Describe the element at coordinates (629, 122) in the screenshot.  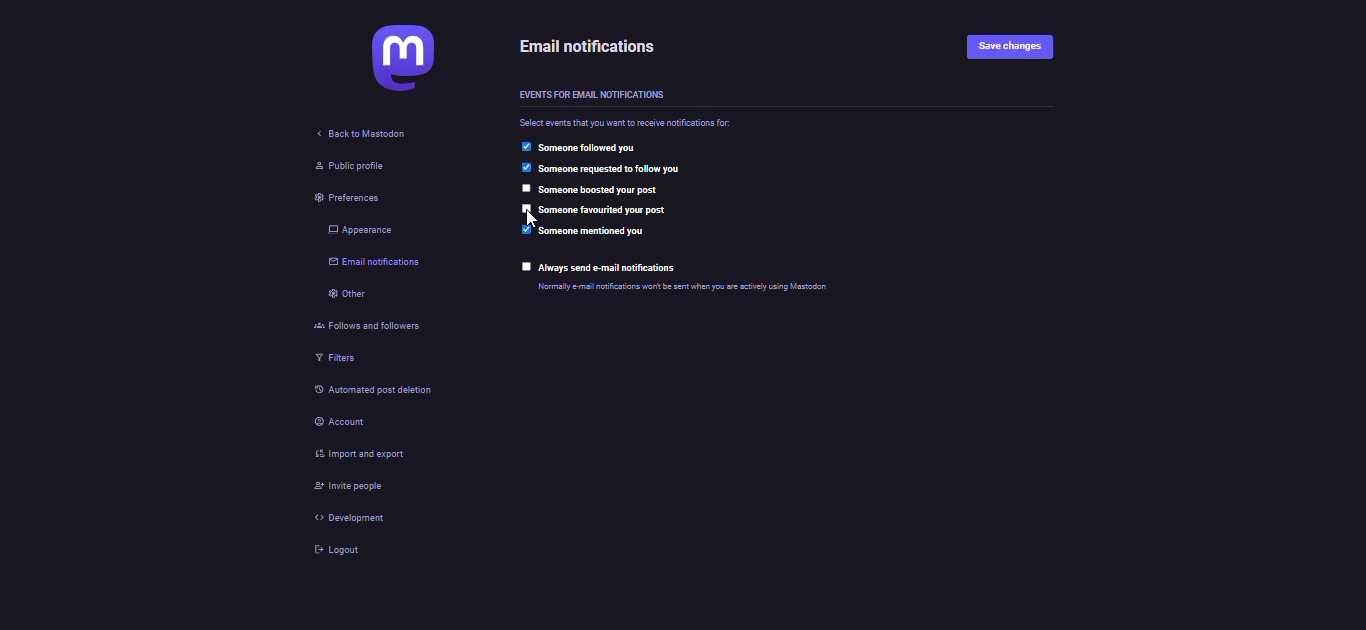
I see `select events` at that location.